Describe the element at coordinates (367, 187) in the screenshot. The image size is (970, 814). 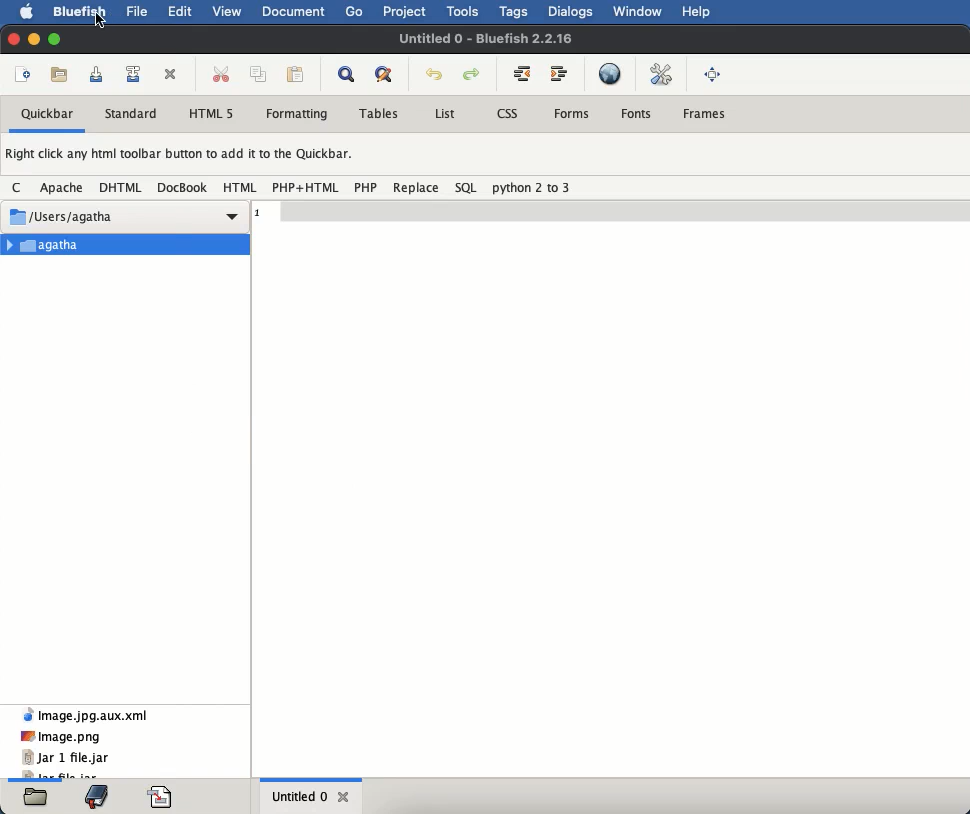
I see `php` at that location.